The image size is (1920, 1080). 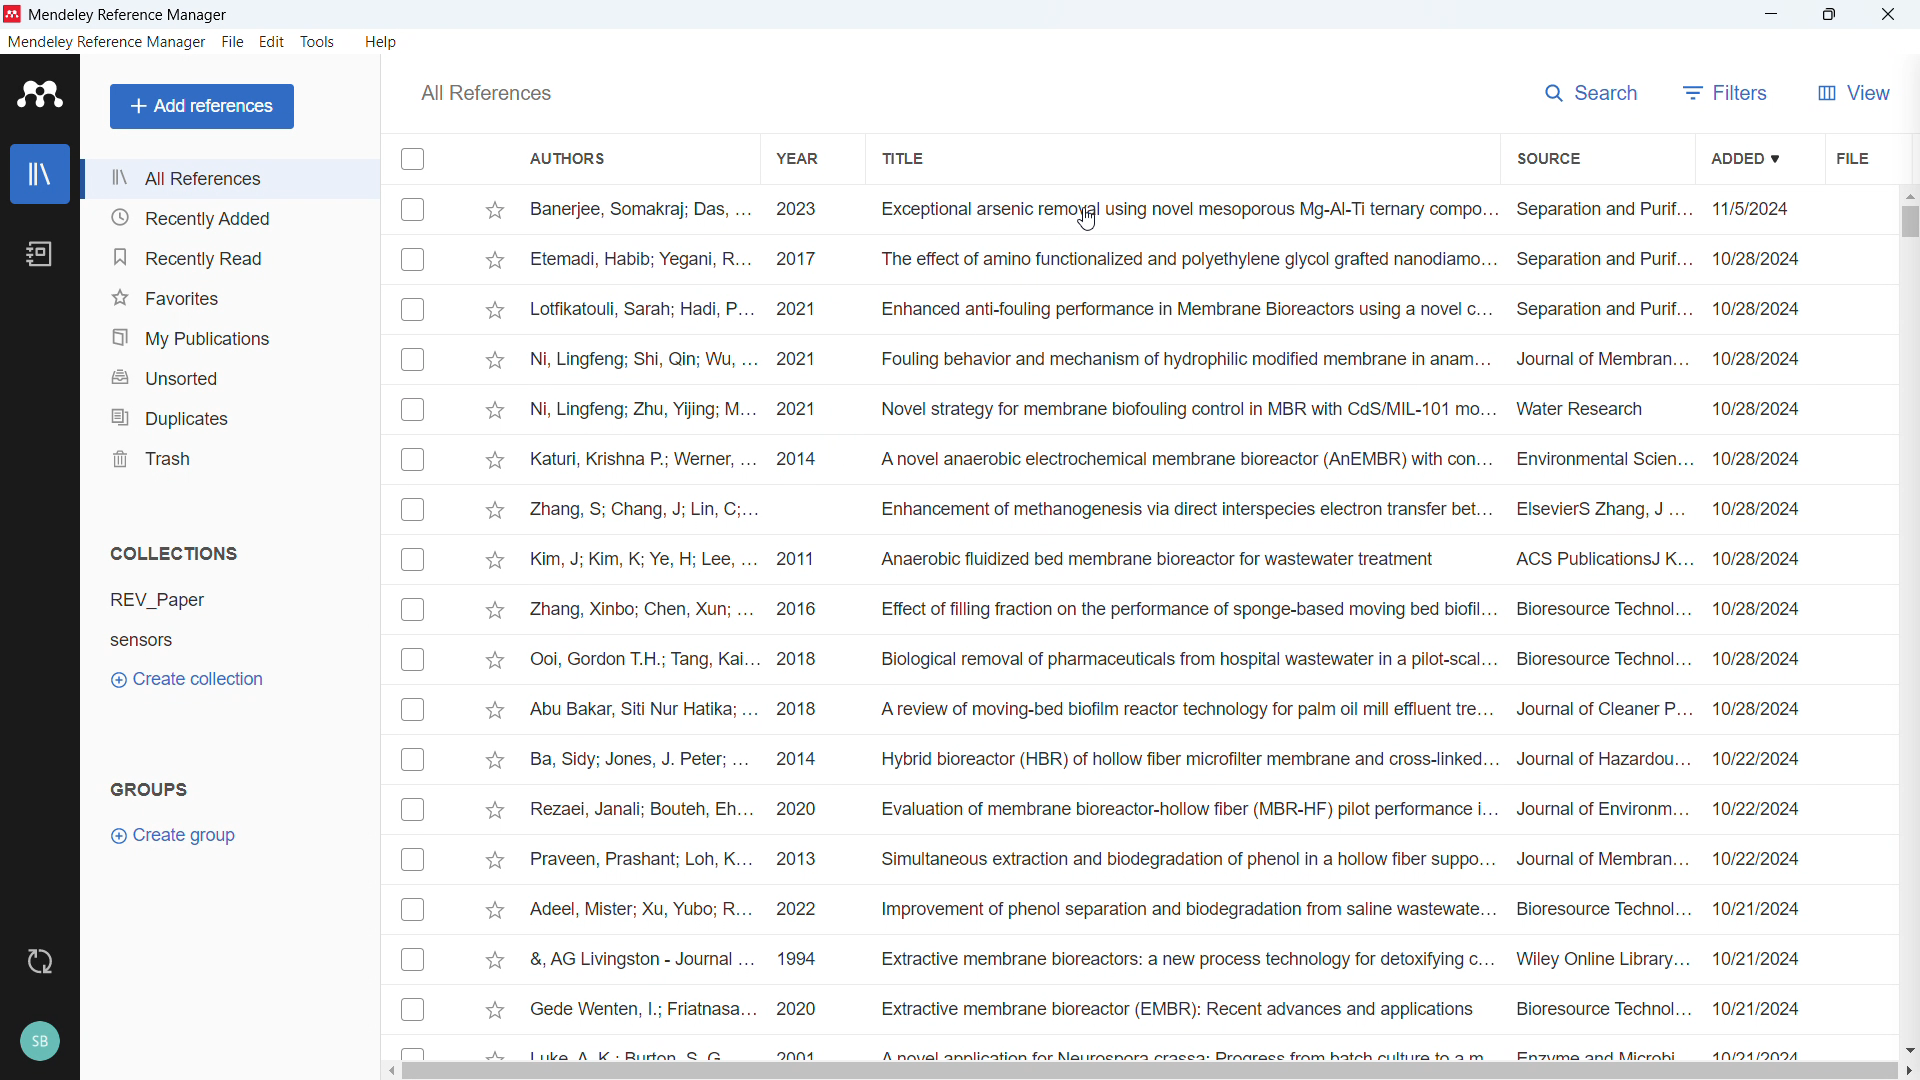 What do you see at coordinates (417, 610) in the screenshot?
I see `click to select individual entry` at bounding box center [417, 610].